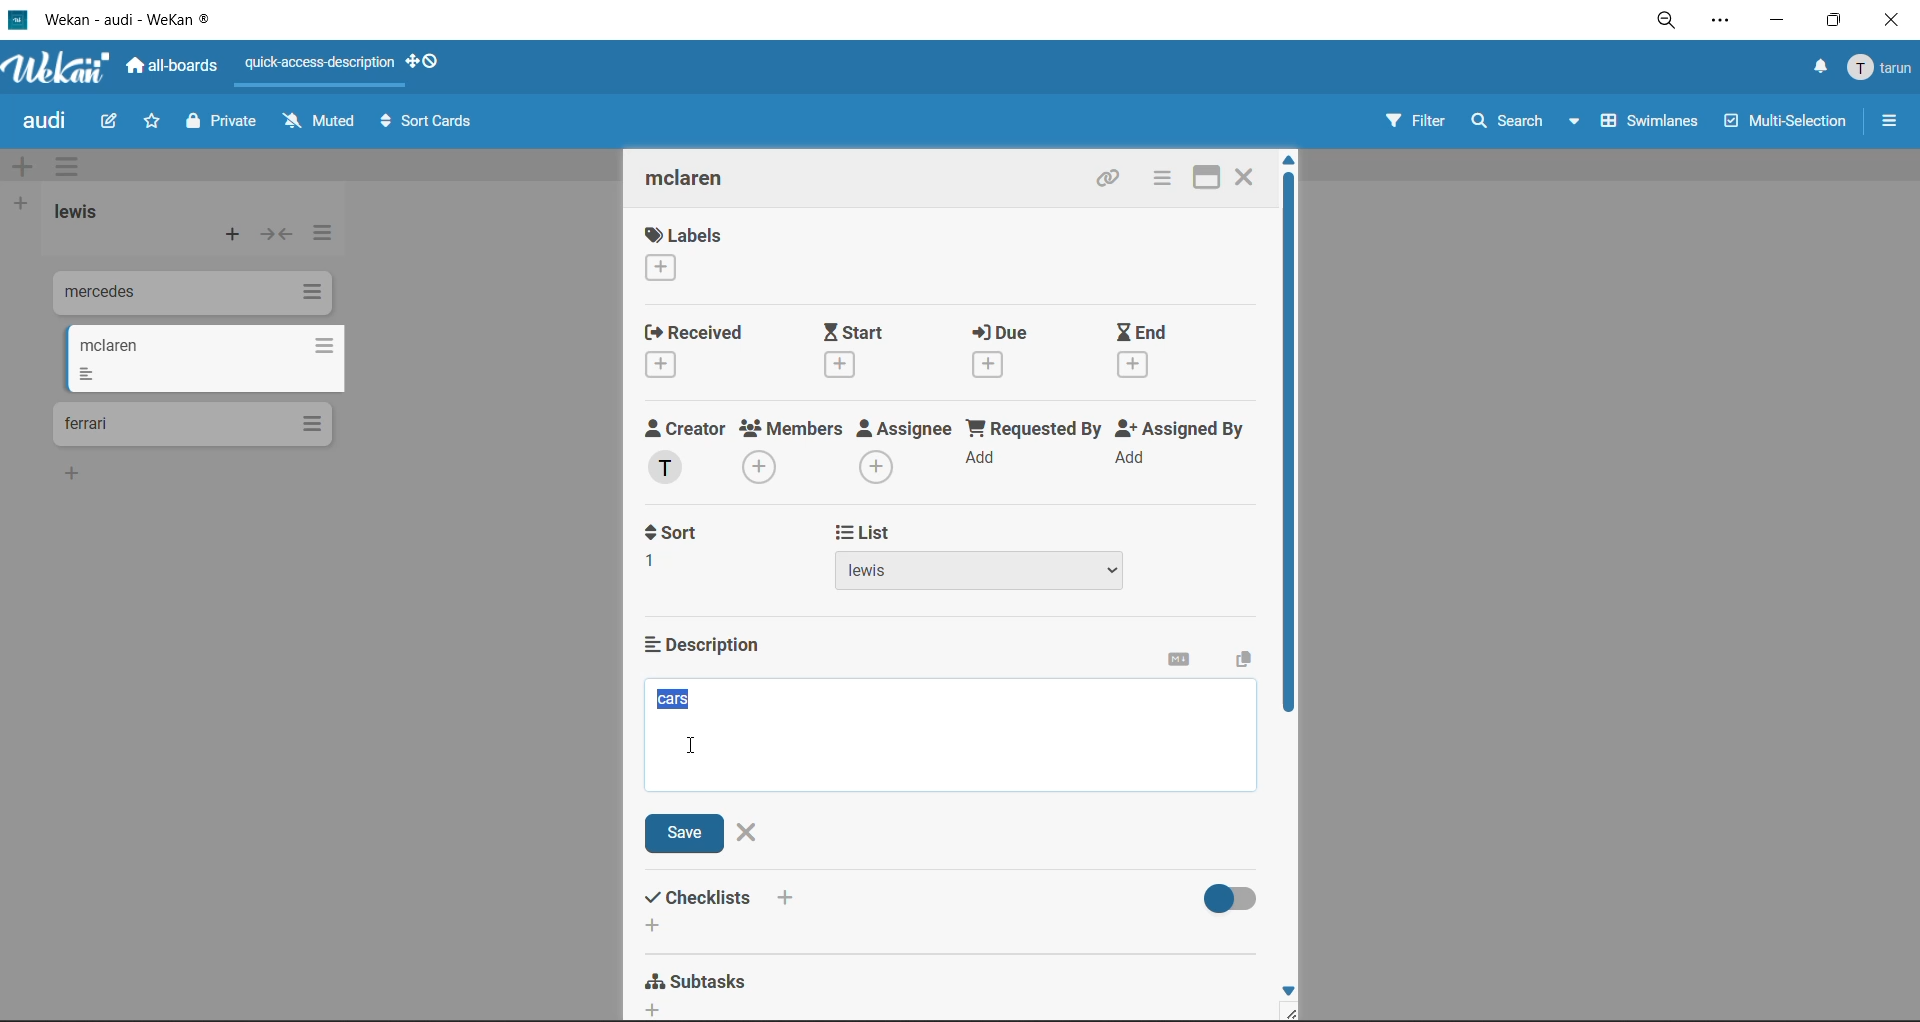  Describe the element at coordinates (189, 296) in the screenshot. I see `cards` at that location.